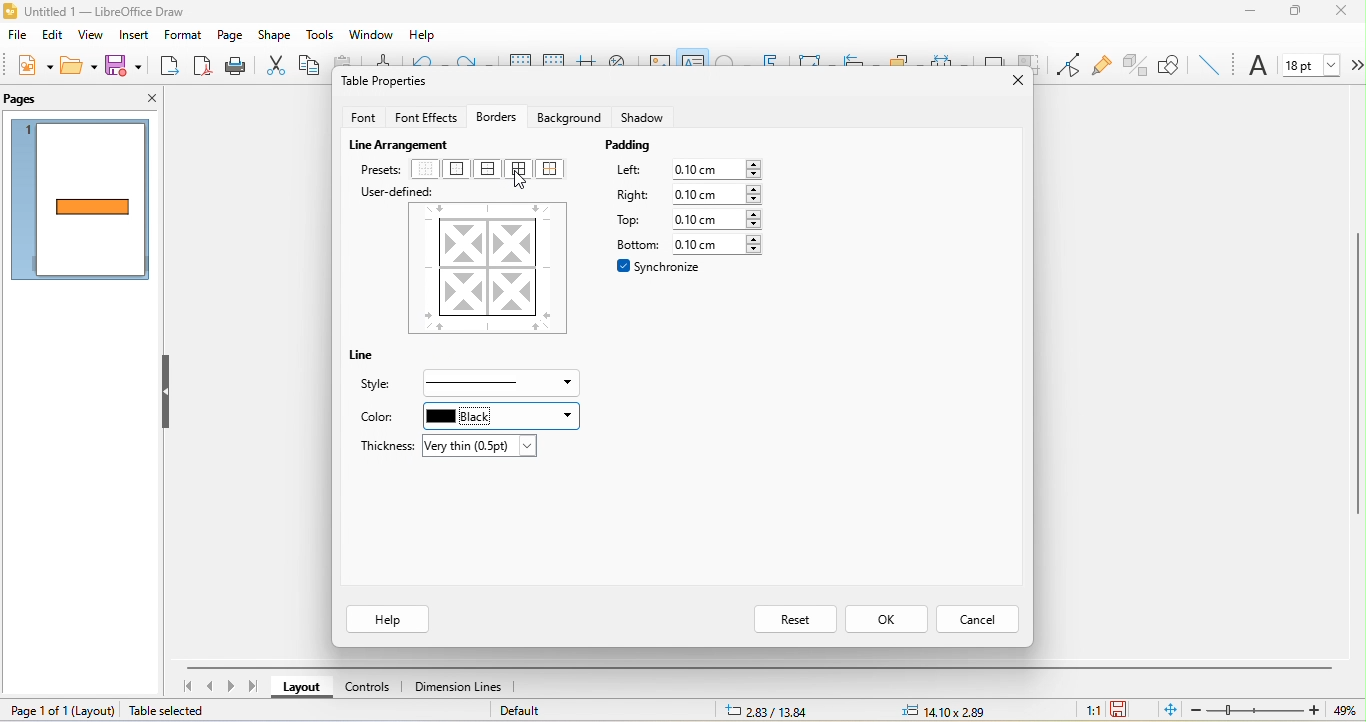 The image size is (1366, 722). I want to click on reset, so click(794, 621).